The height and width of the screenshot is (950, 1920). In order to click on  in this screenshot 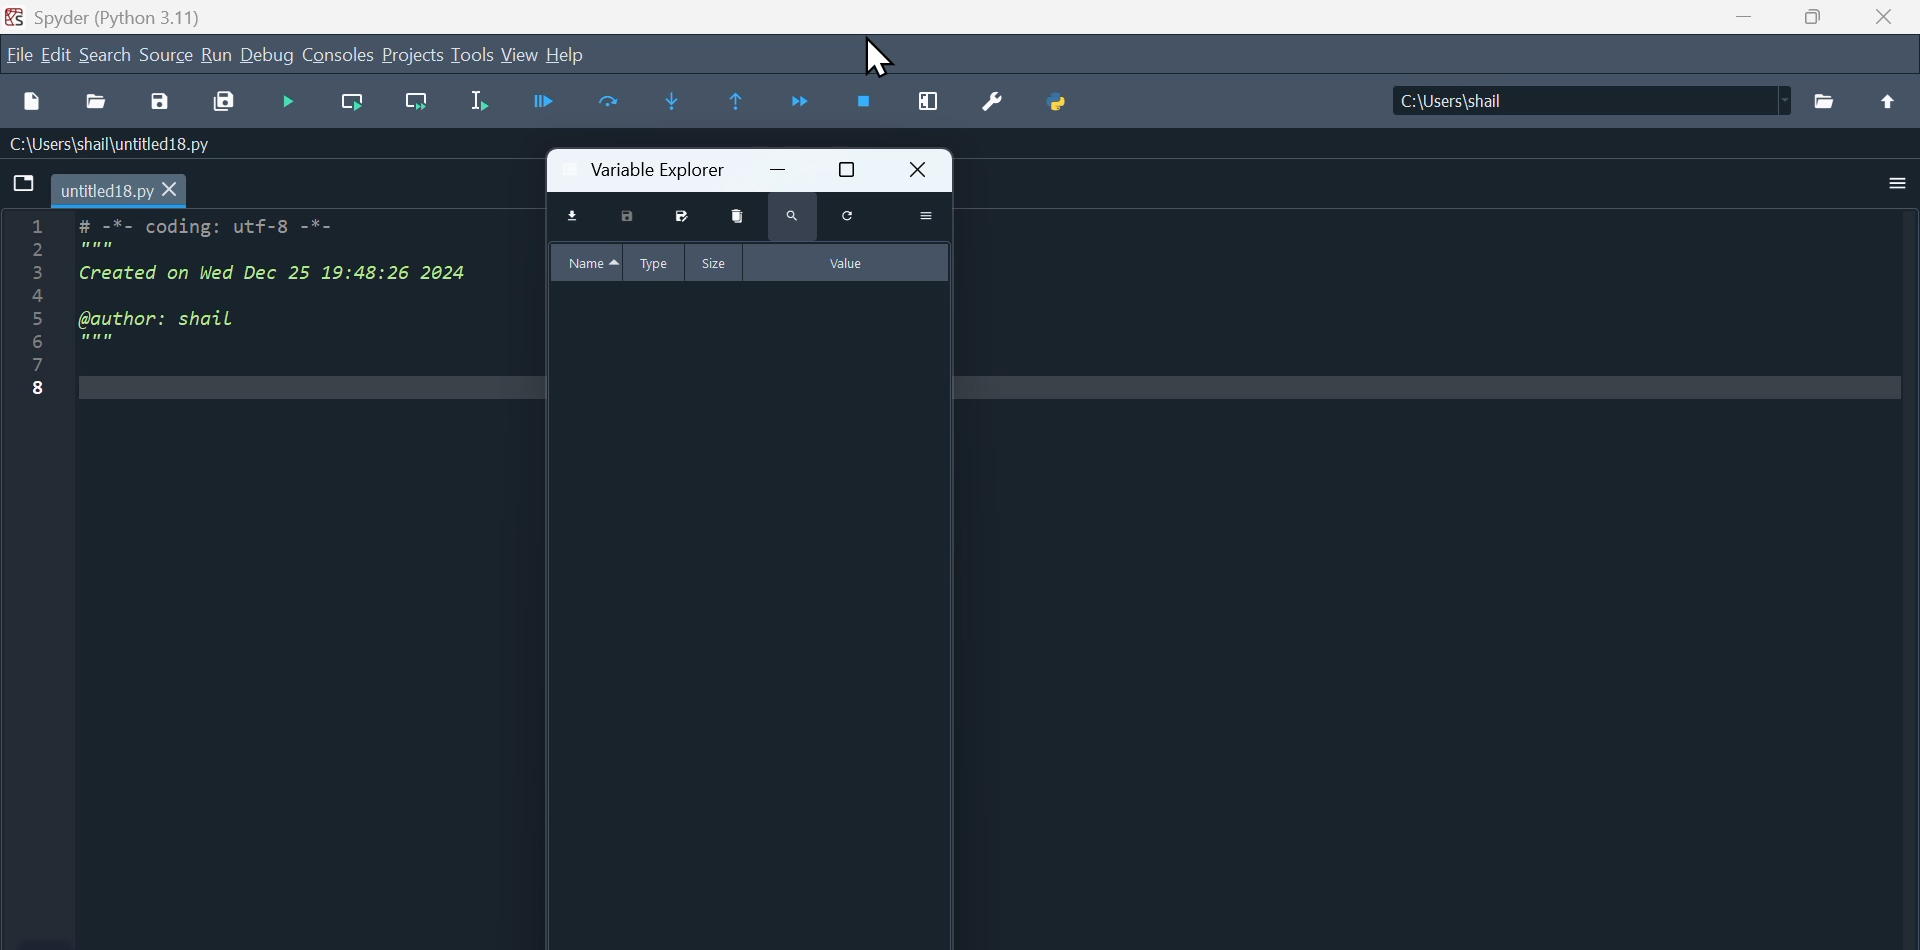, I will do `click(553, 108)`.